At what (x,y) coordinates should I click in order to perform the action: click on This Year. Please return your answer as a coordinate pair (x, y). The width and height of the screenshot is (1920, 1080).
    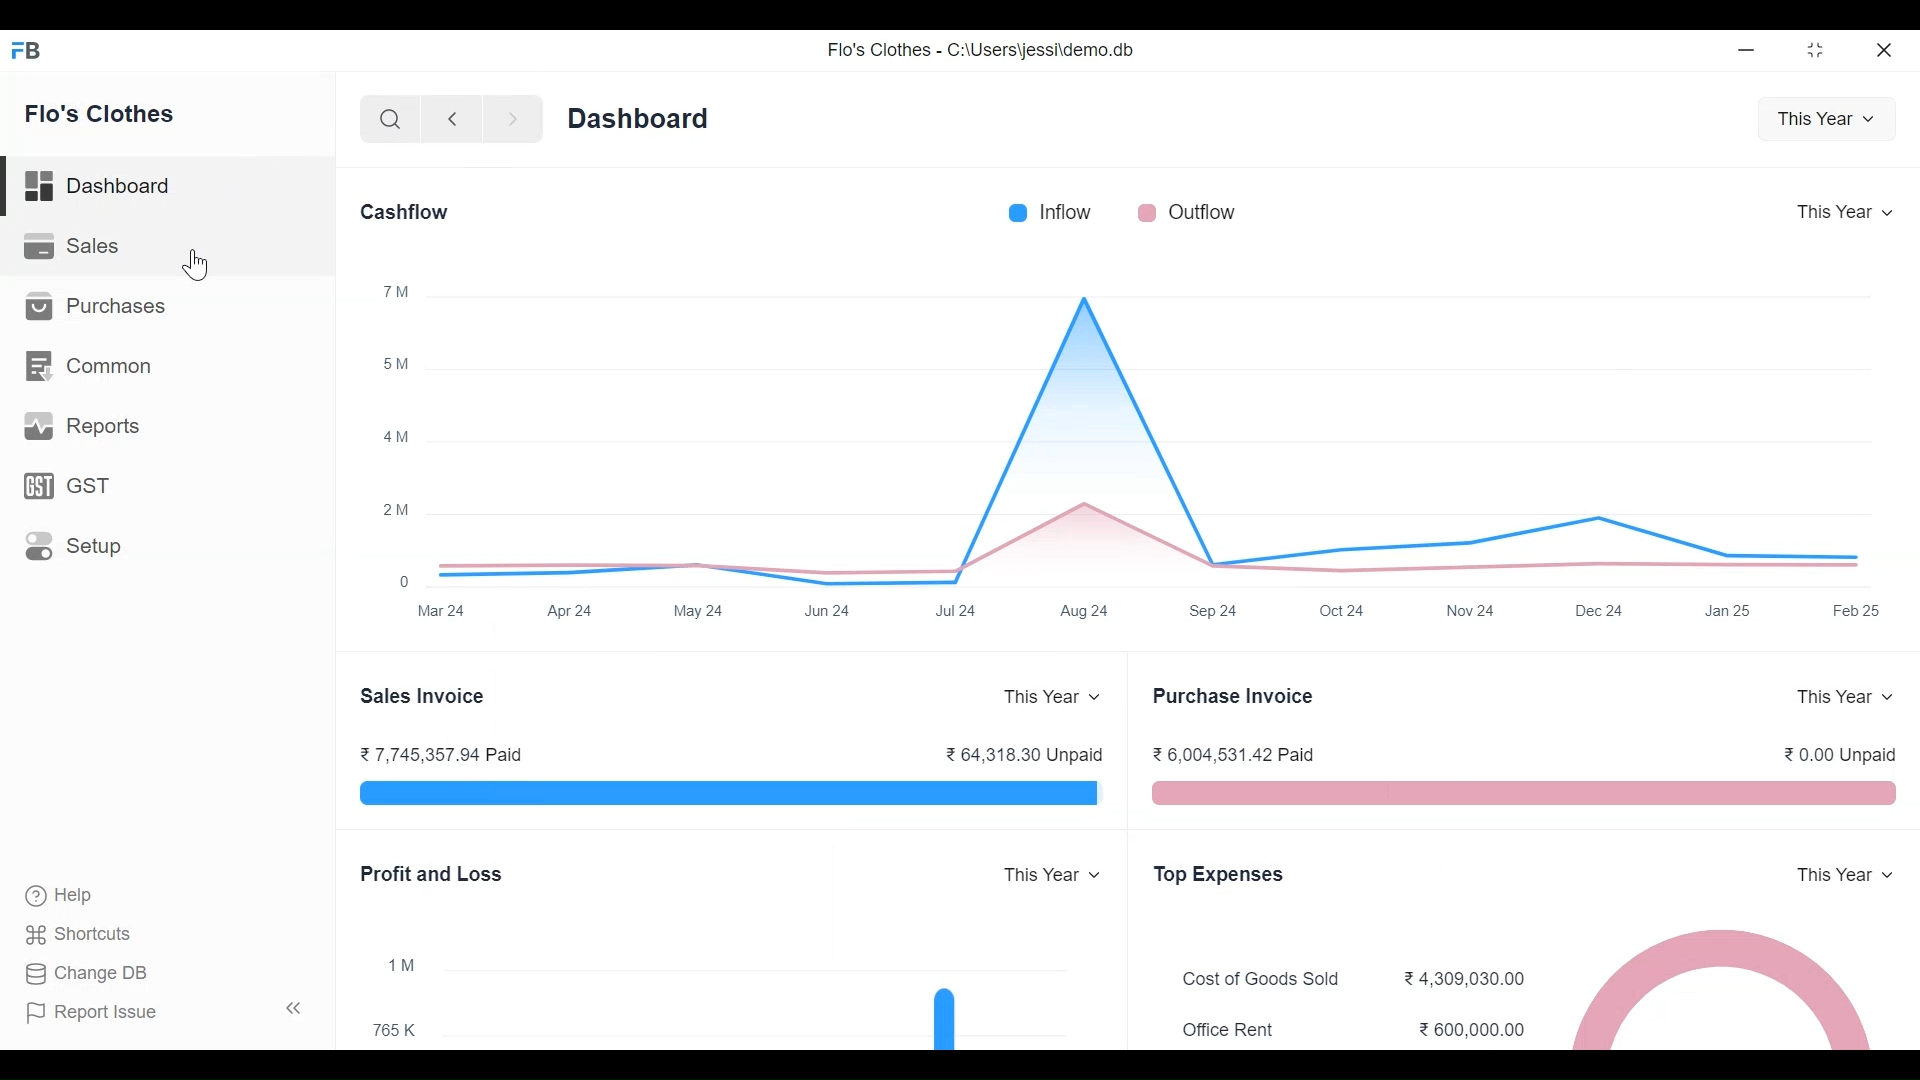
    Looking at the image, I should click on (1845, 699).